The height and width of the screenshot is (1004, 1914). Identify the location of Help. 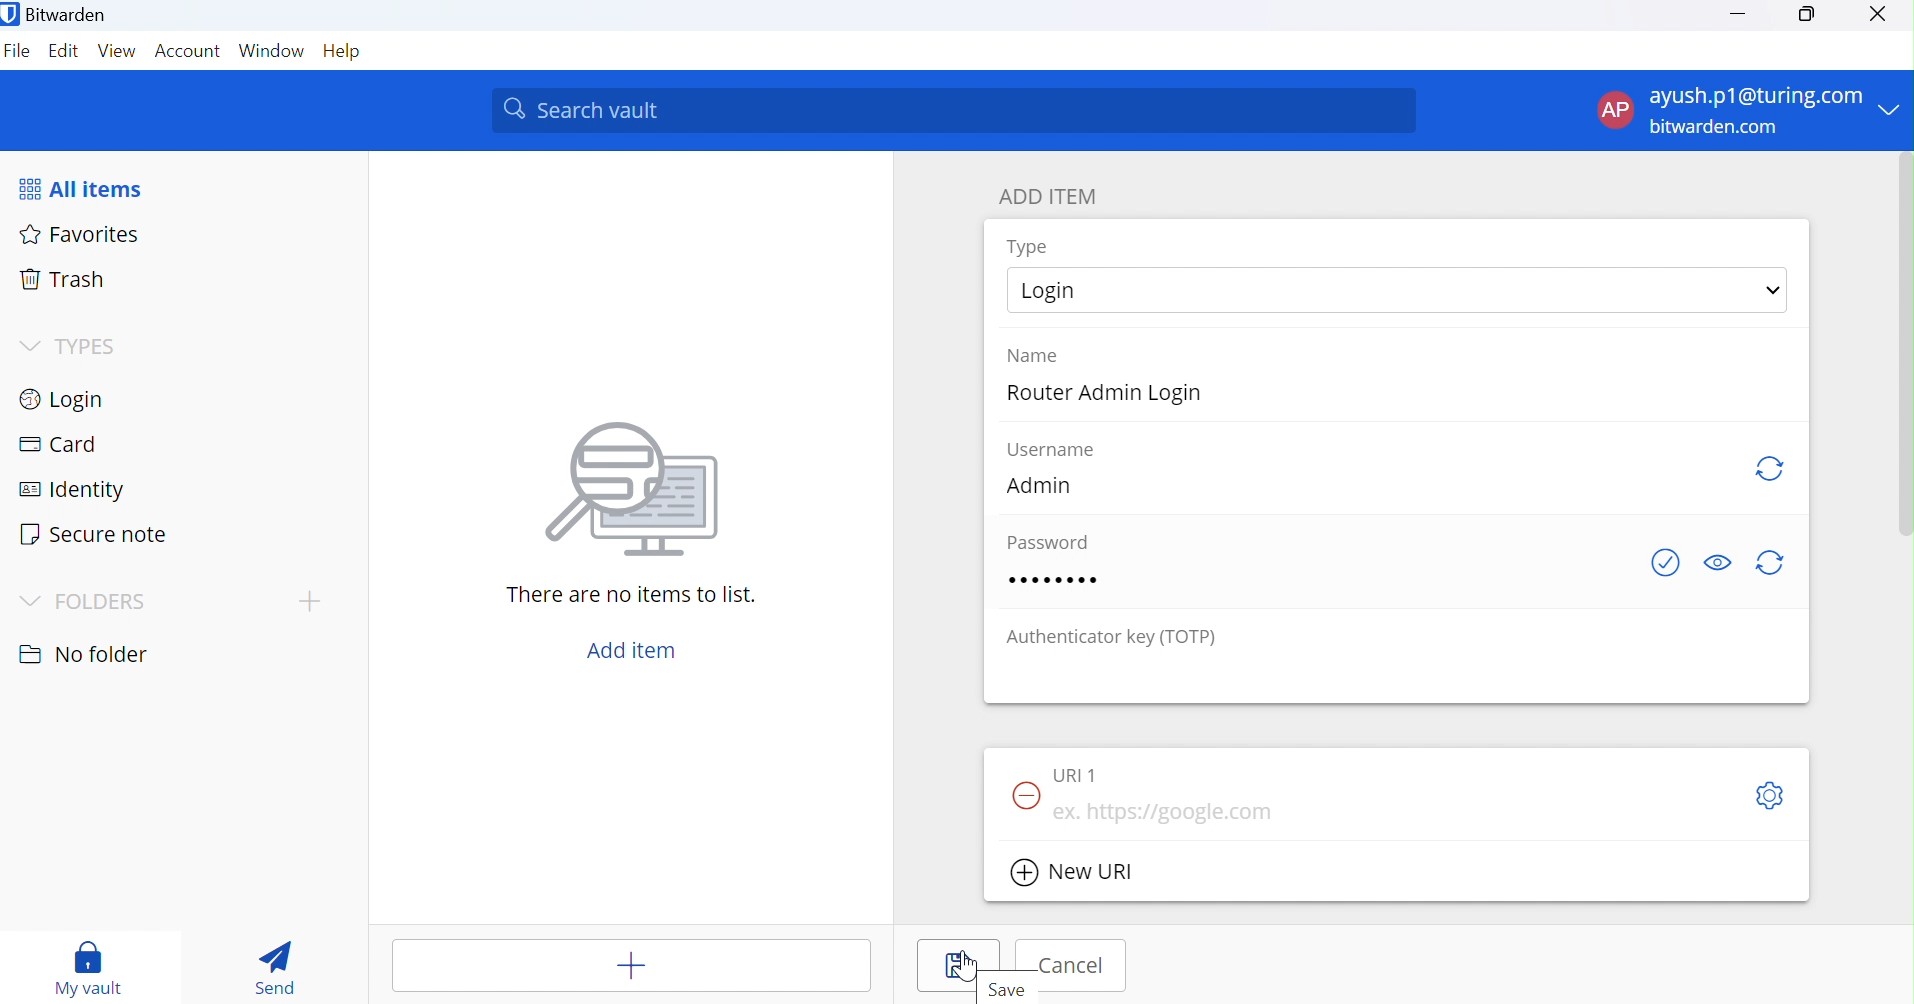
(346, 52).